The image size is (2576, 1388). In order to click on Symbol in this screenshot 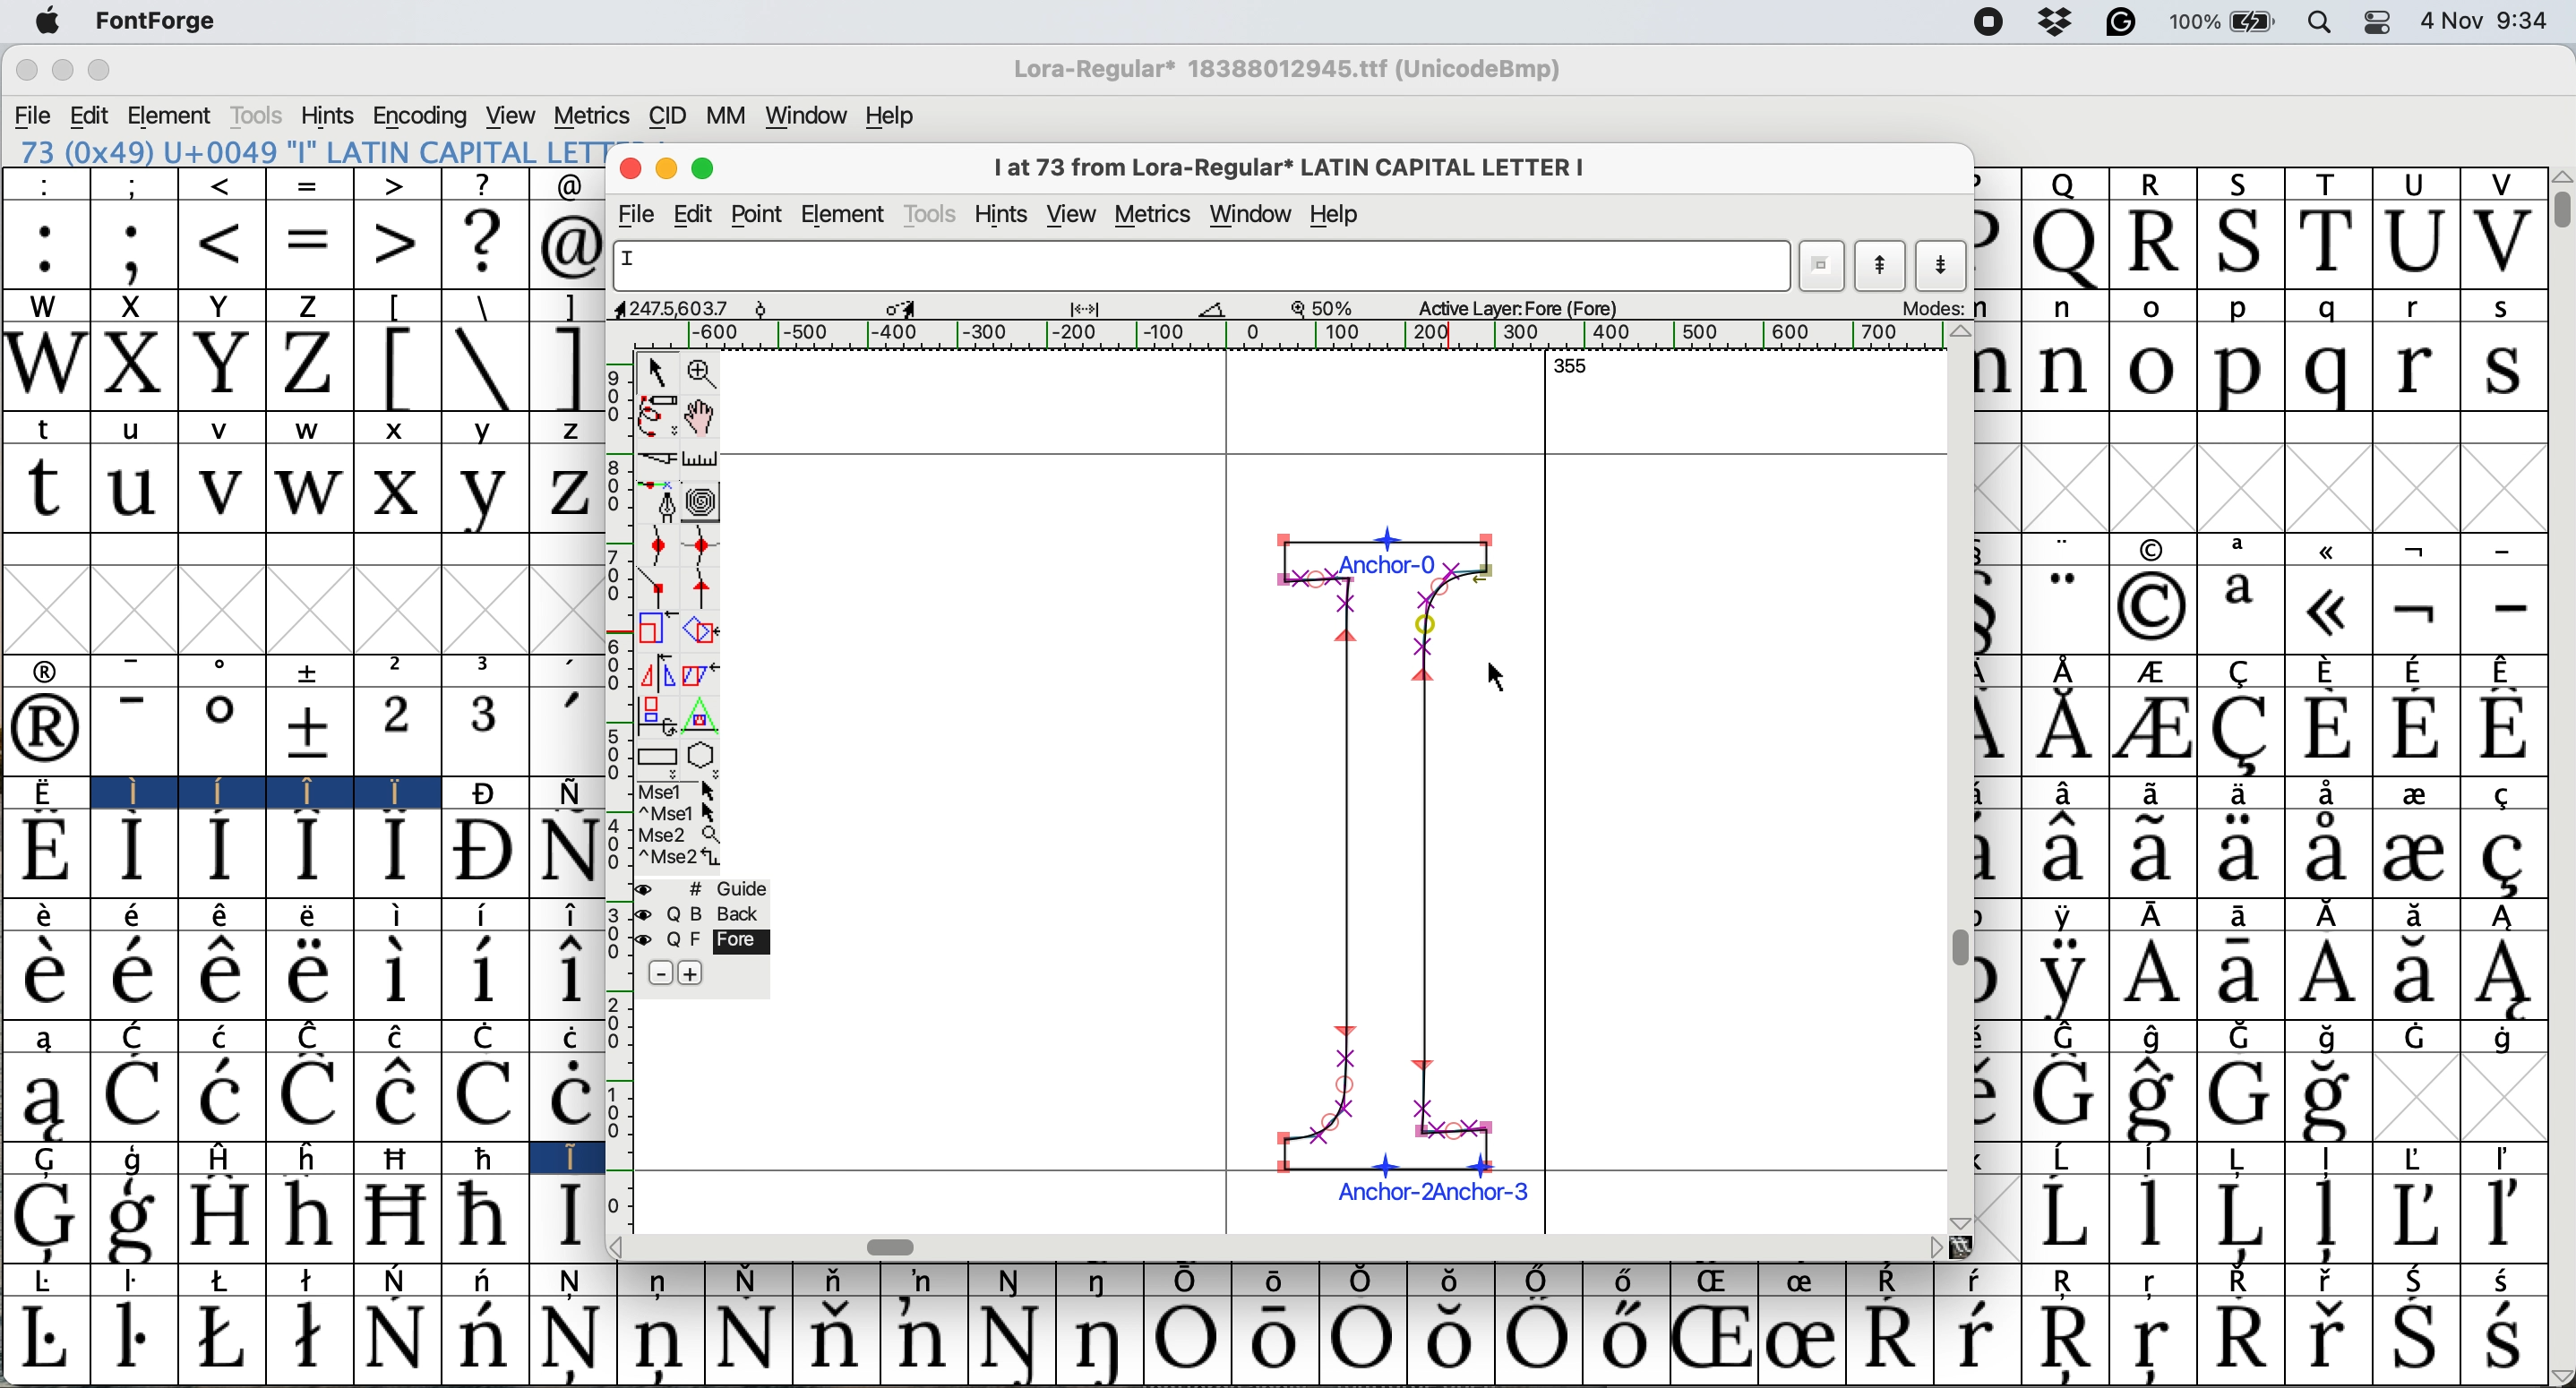, I will do `click(1717, 1282)`.